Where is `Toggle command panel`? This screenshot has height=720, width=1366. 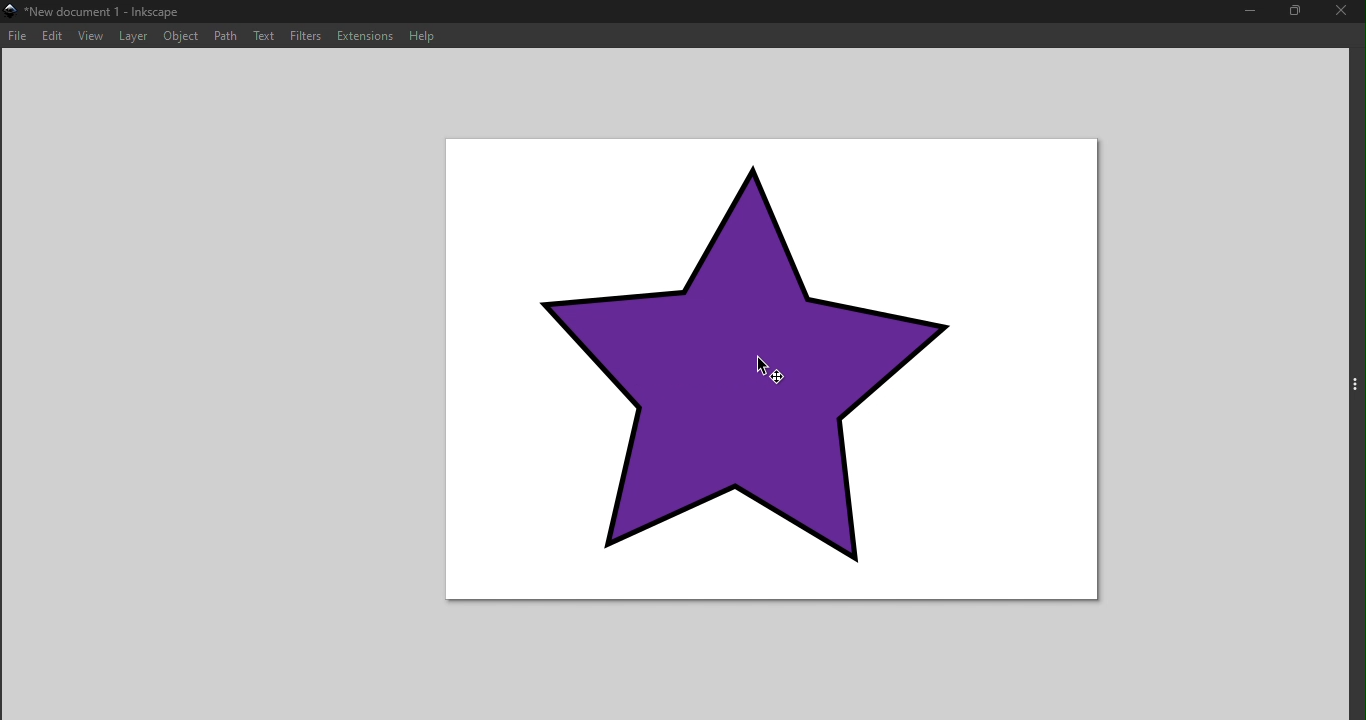 Toggle command panel is located at coordinates (1353, 384).